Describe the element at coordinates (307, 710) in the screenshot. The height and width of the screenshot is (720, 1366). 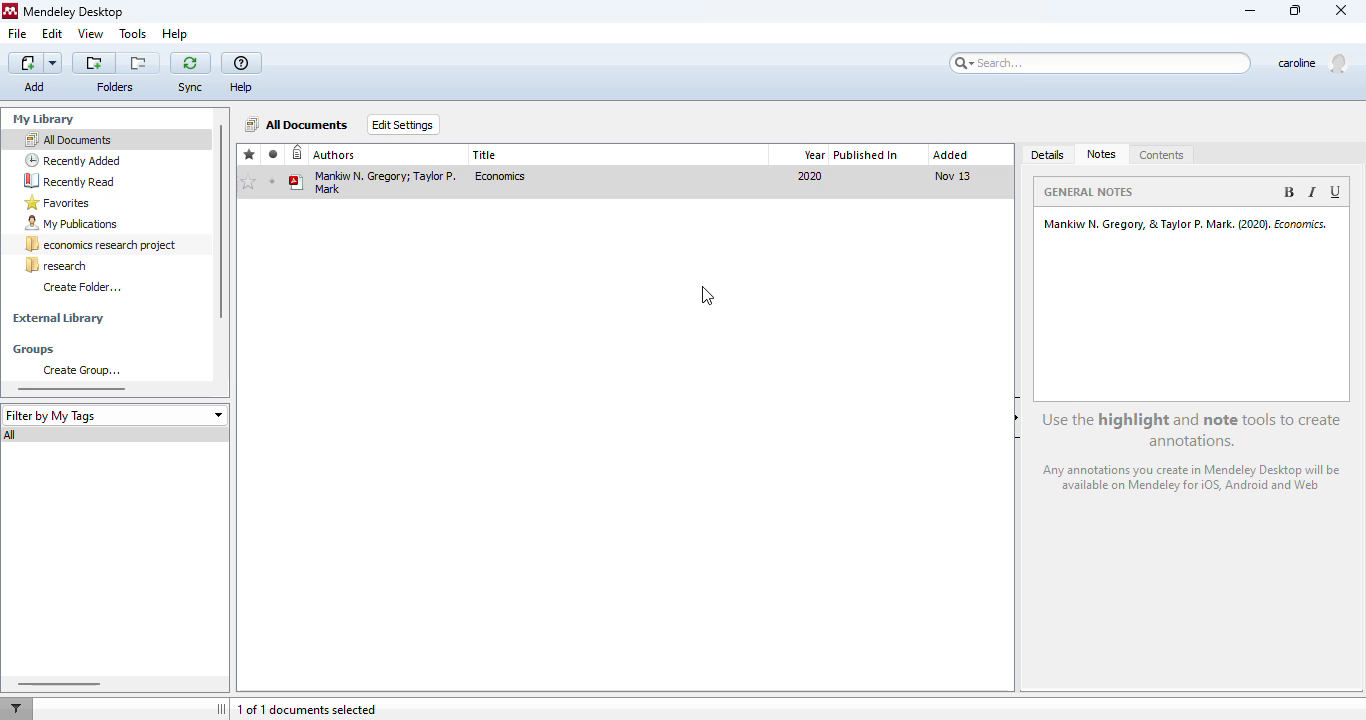
I see `1 of 1 documents selected` at that location.